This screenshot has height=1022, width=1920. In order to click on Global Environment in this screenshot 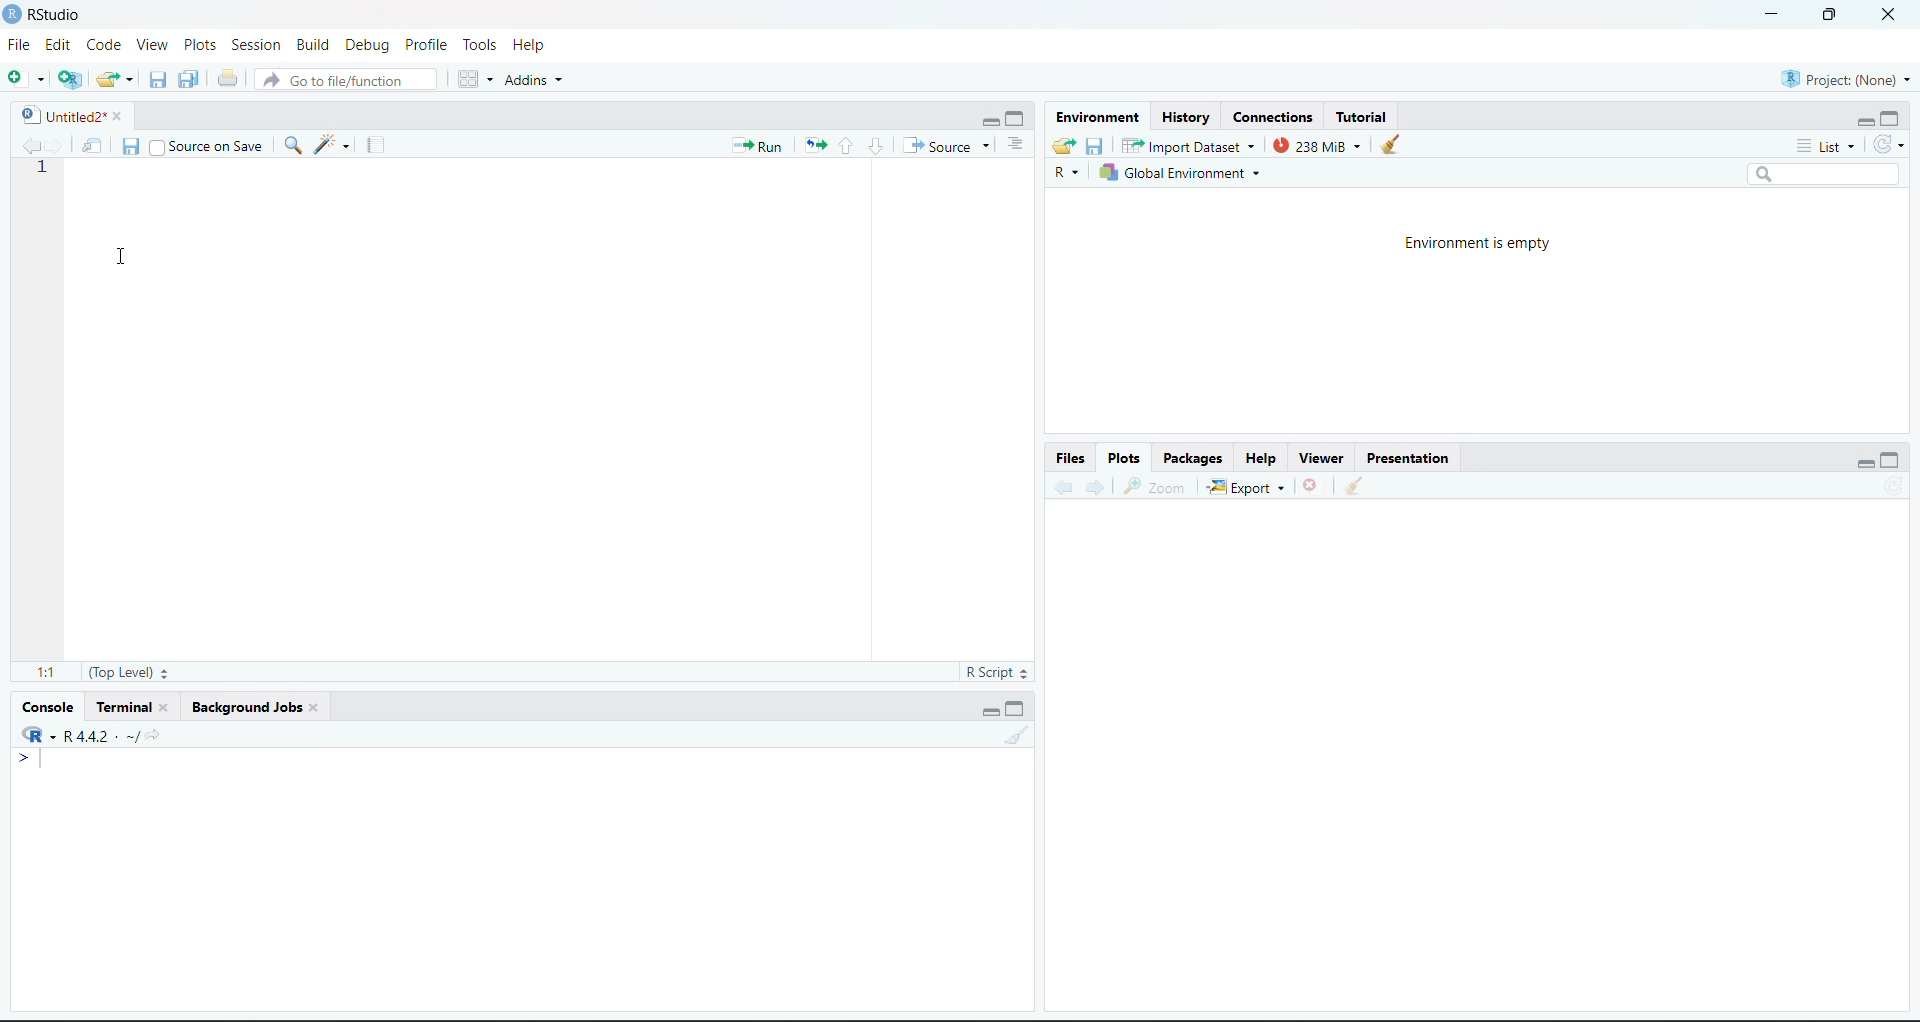, I will do `click(1179, 172)`.